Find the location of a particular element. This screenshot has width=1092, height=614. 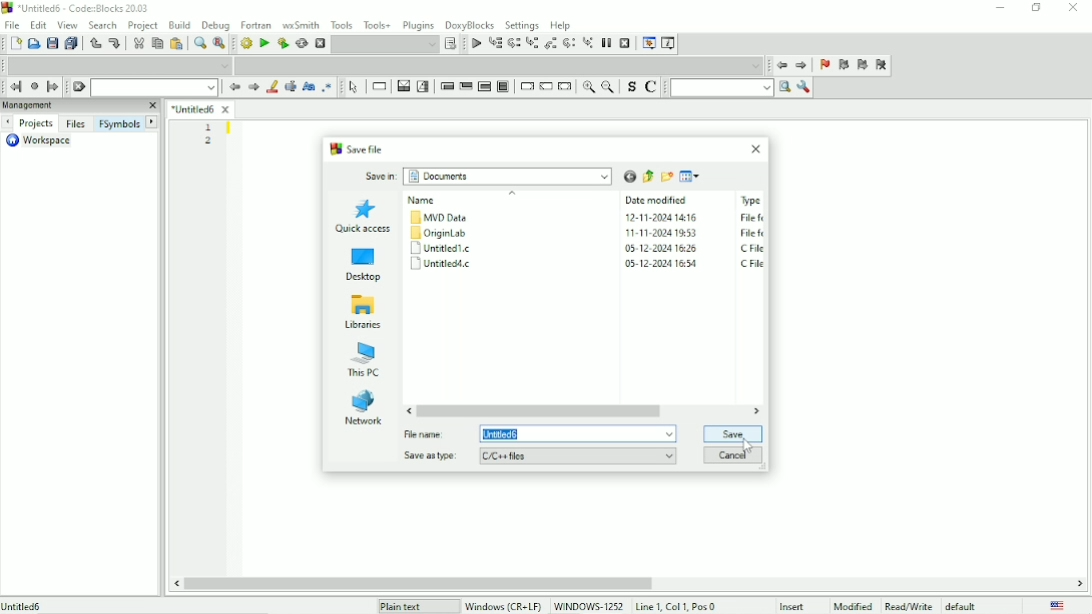

Name is located at coordinates (440, 234).